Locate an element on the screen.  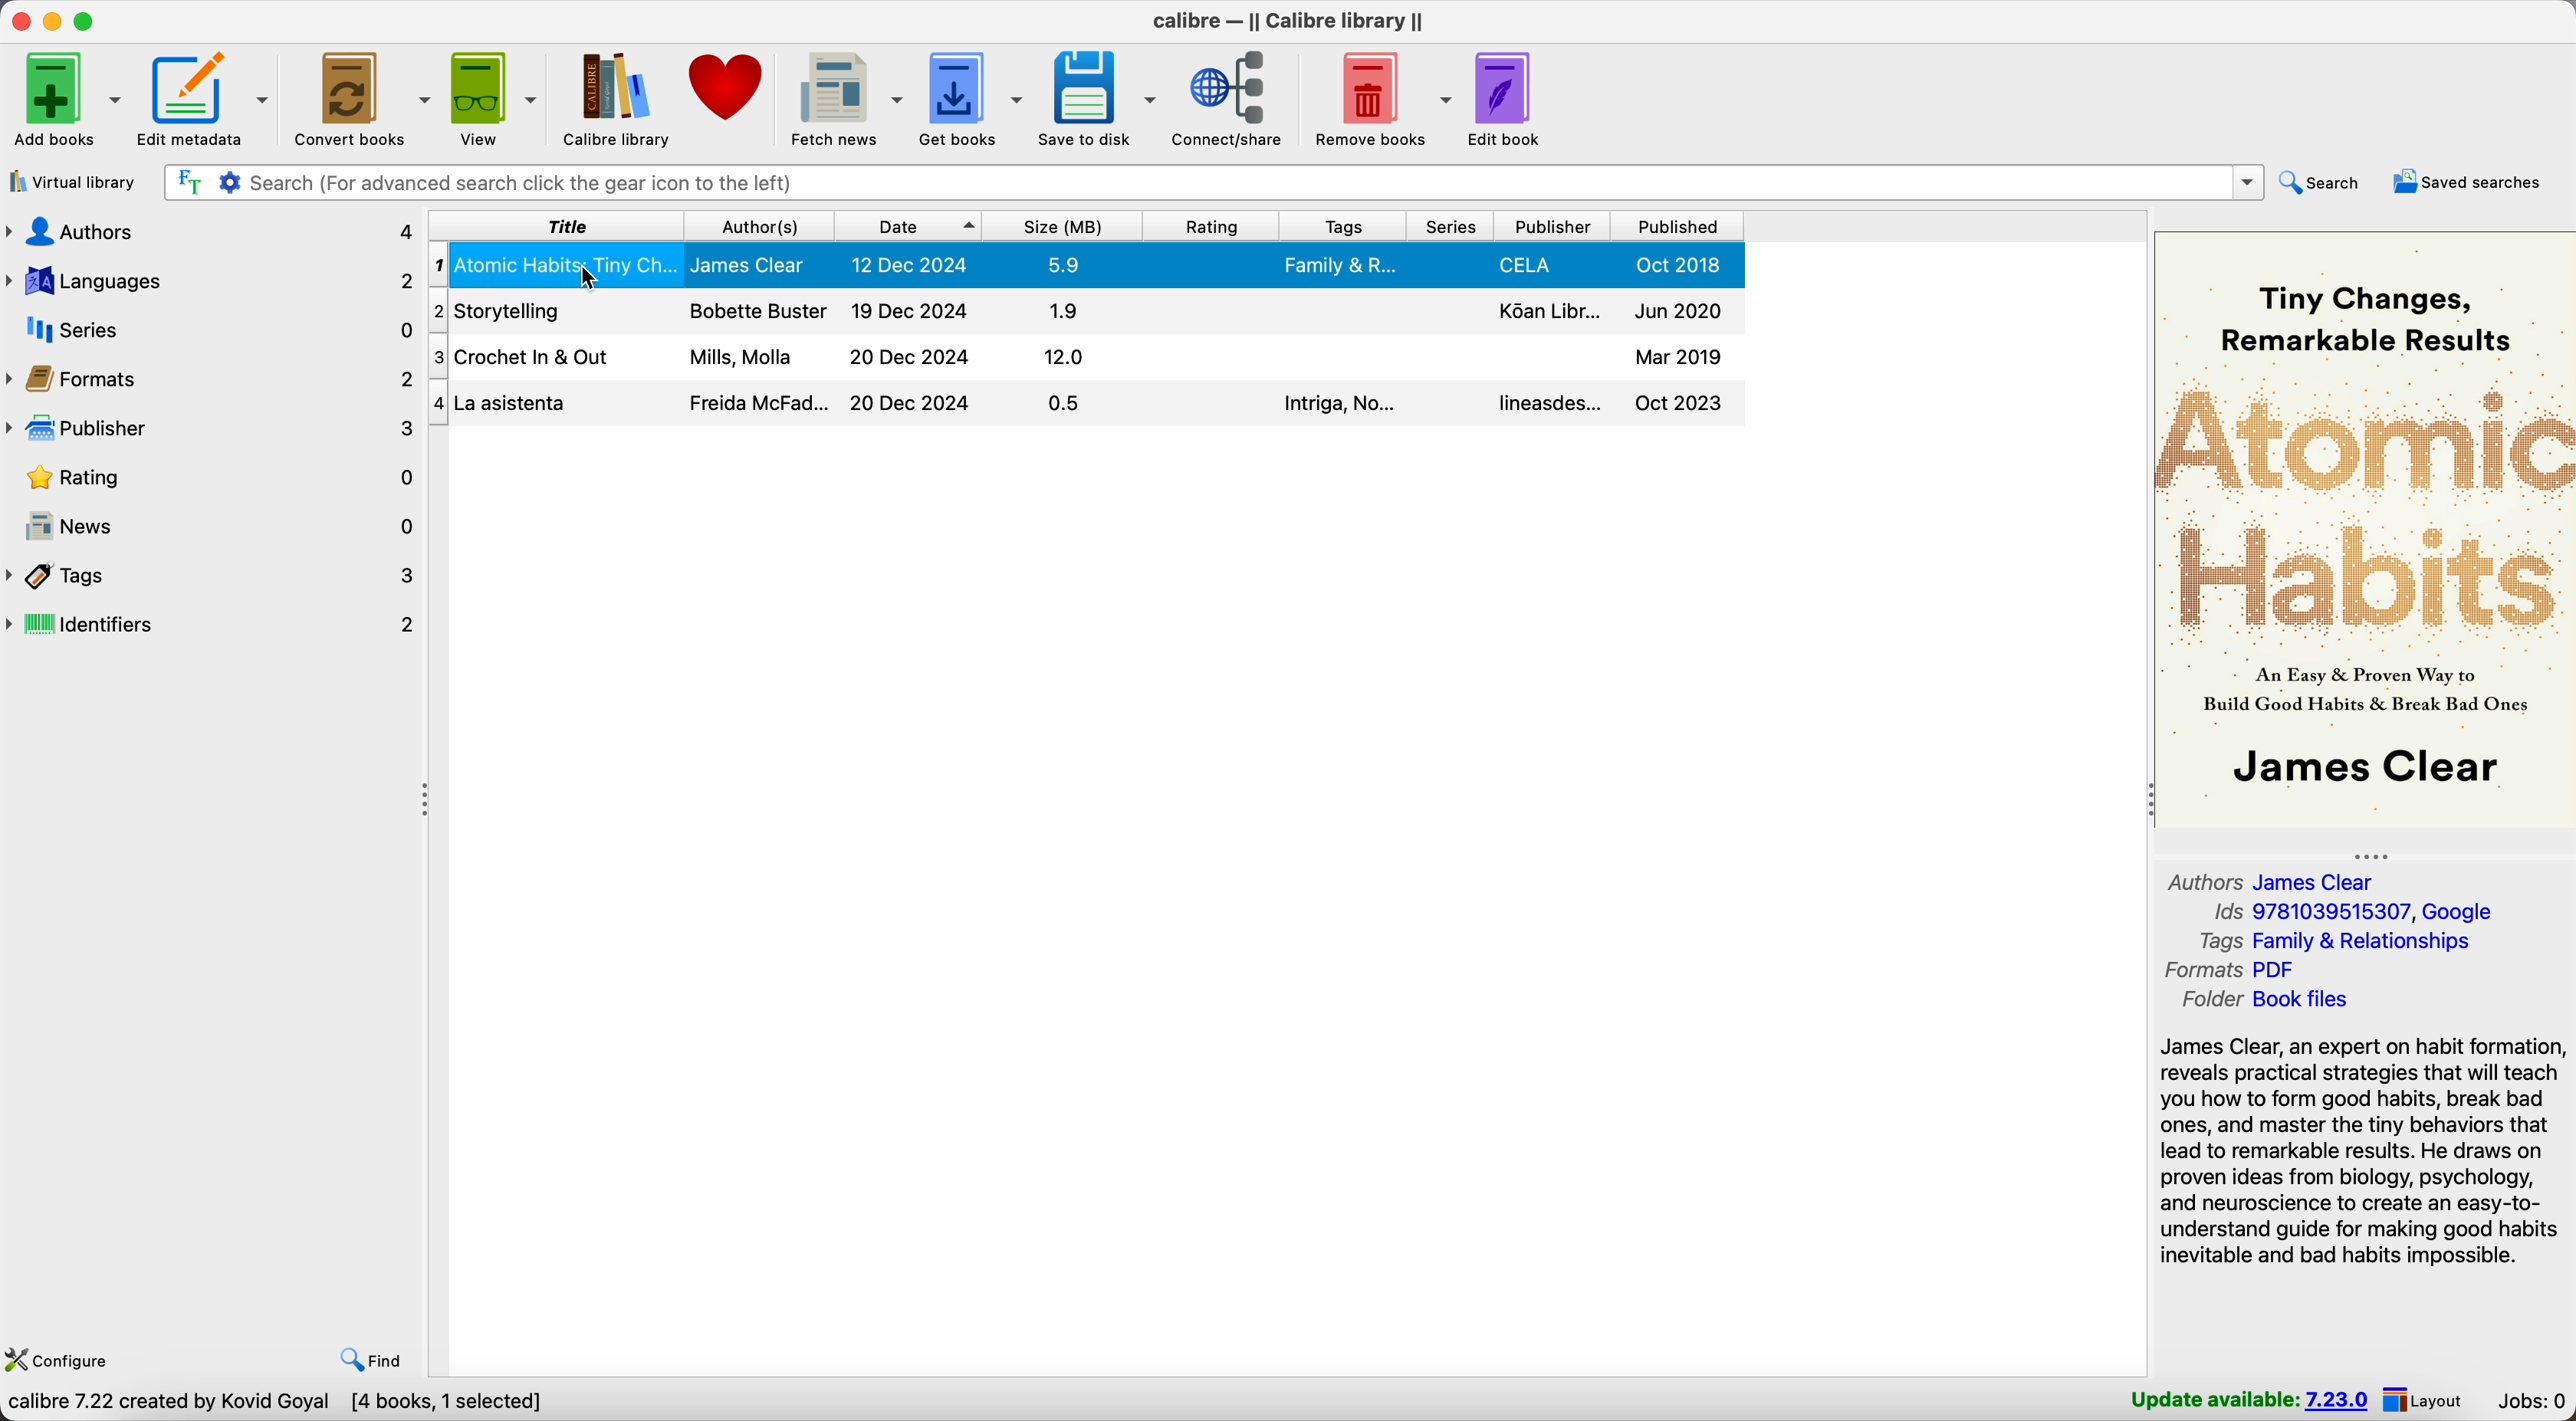
size is located at coordinates (1062, 226).